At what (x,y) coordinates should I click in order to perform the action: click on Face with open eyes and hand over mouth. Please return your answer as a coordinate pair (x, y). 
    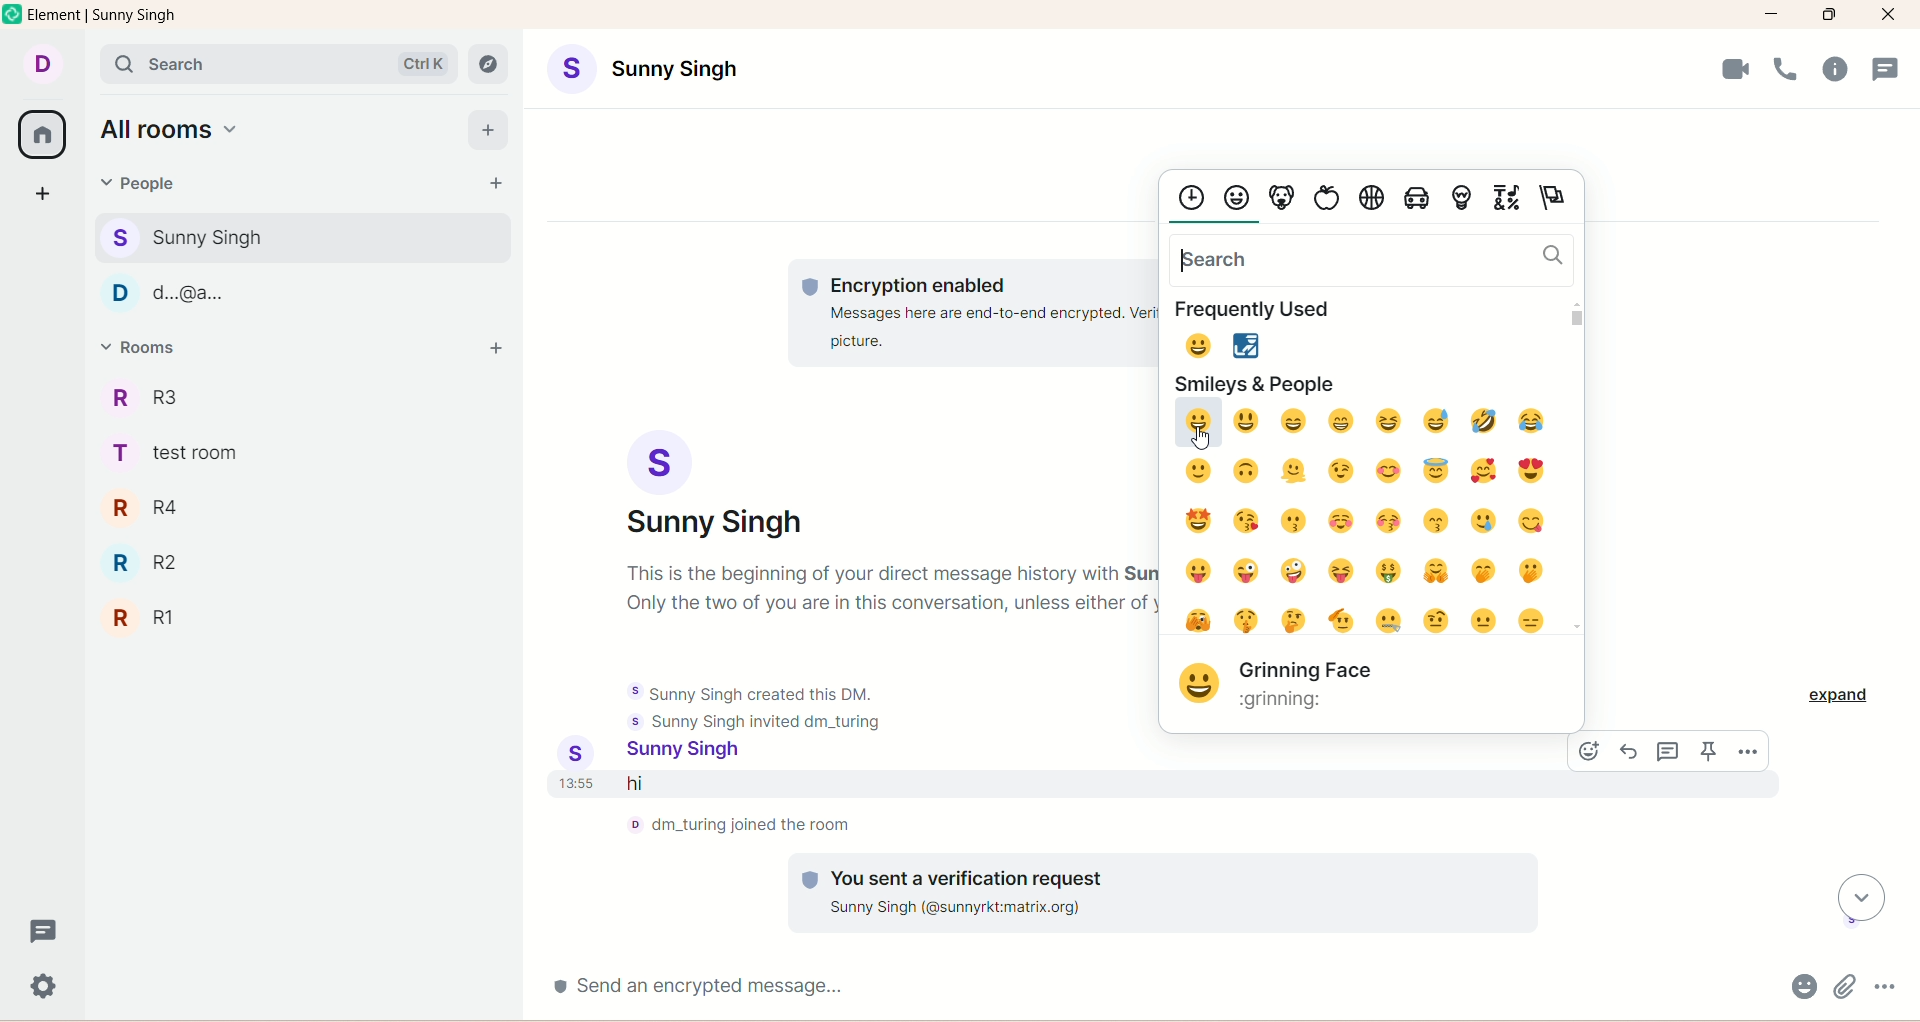
    Looking at the image, I should click on (1531, 571).